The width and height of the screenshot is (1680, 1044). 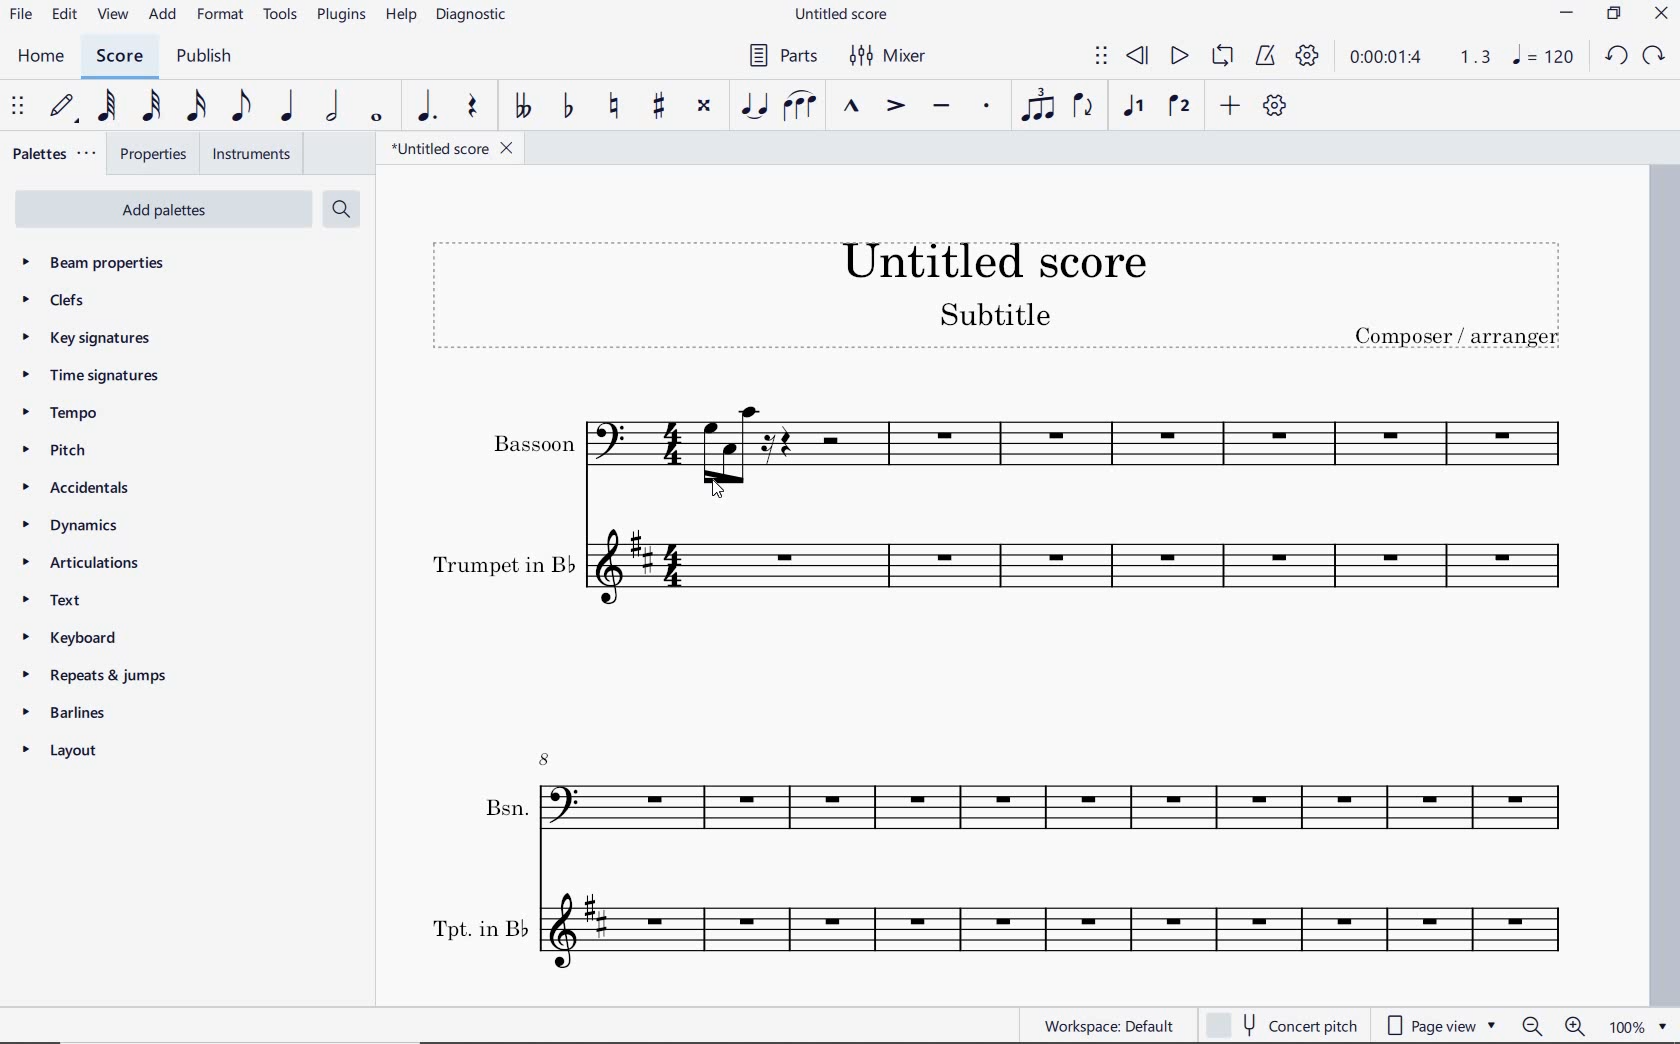 What do you see at coordinates (1658, 56) in the screenshot?
I see `REDO` at bounding box center [1658, 56].